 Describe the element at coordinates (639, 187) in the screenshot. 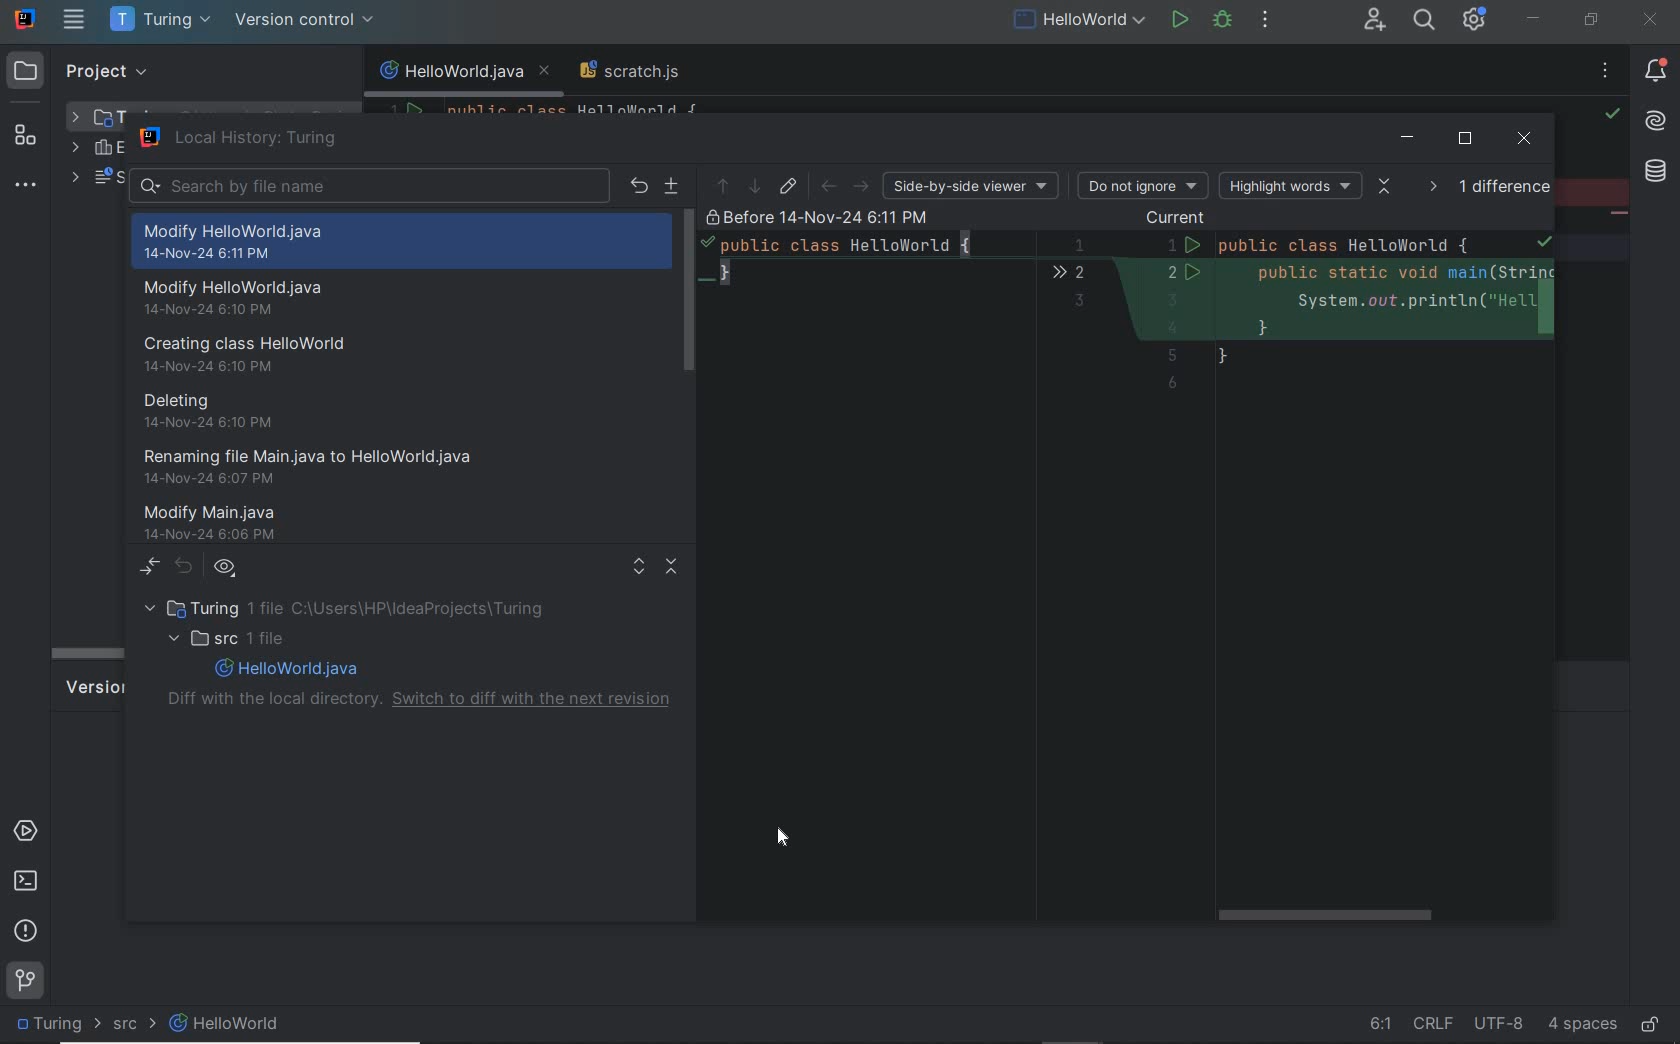

I see `revert selected` at that location.